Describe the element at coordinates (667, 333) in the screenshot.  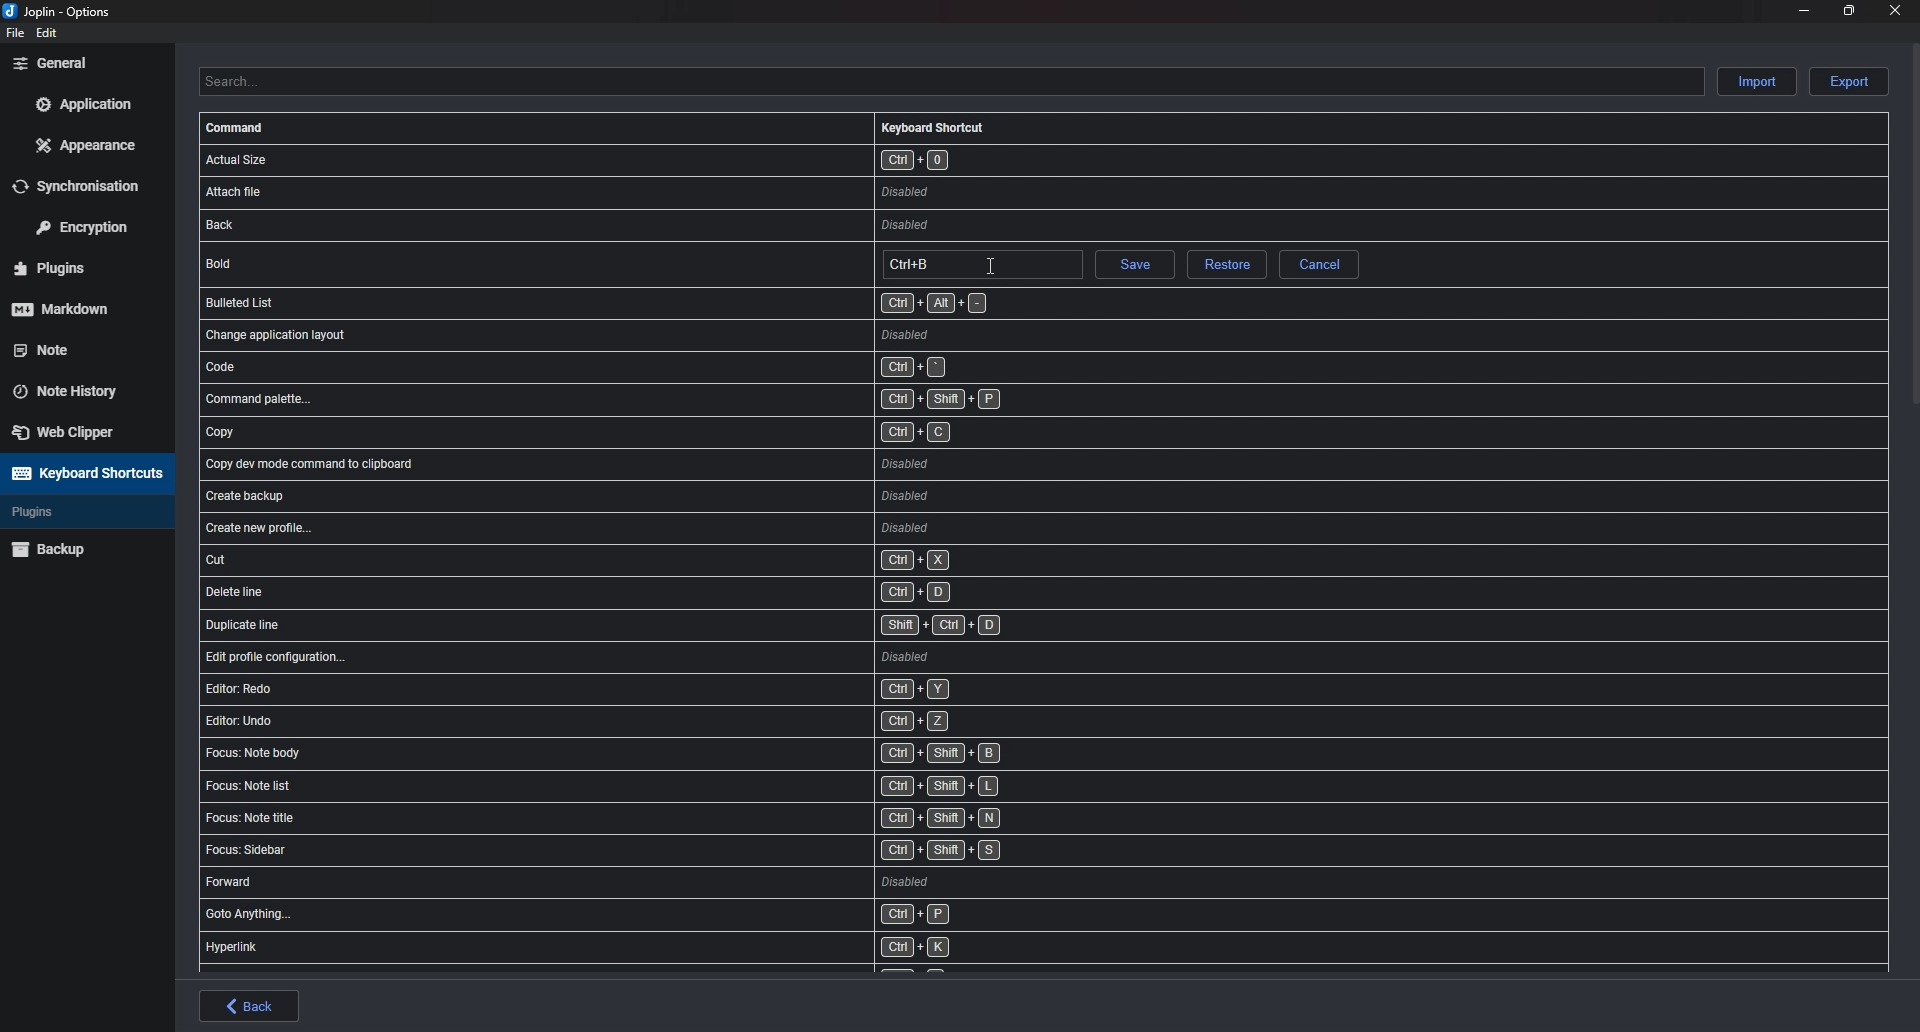
I see `shortcut` at that location.